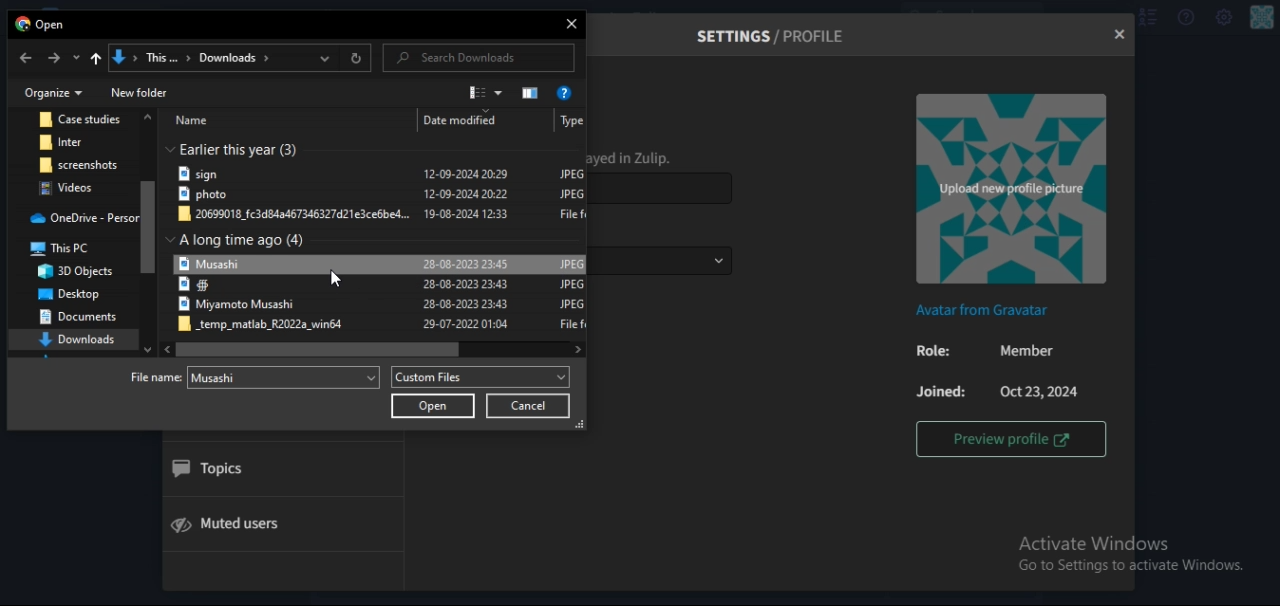  I want to click on text, so click(42, 26).